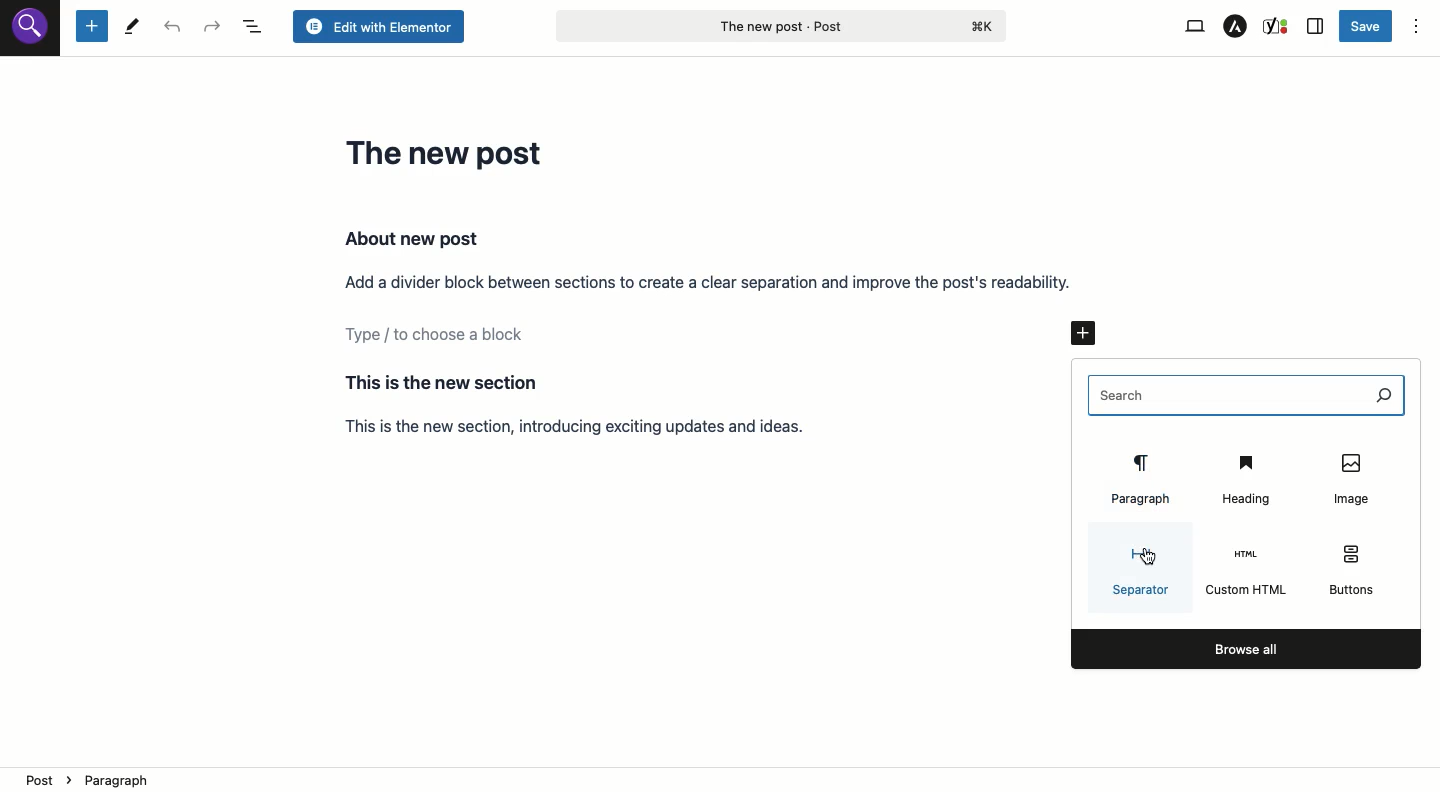 The width and height of the screenshot is (1440, 792). What do you see at coordinates (1416, 28) in the screenshot?
I see `Options` at bounding box center [1416, 28].